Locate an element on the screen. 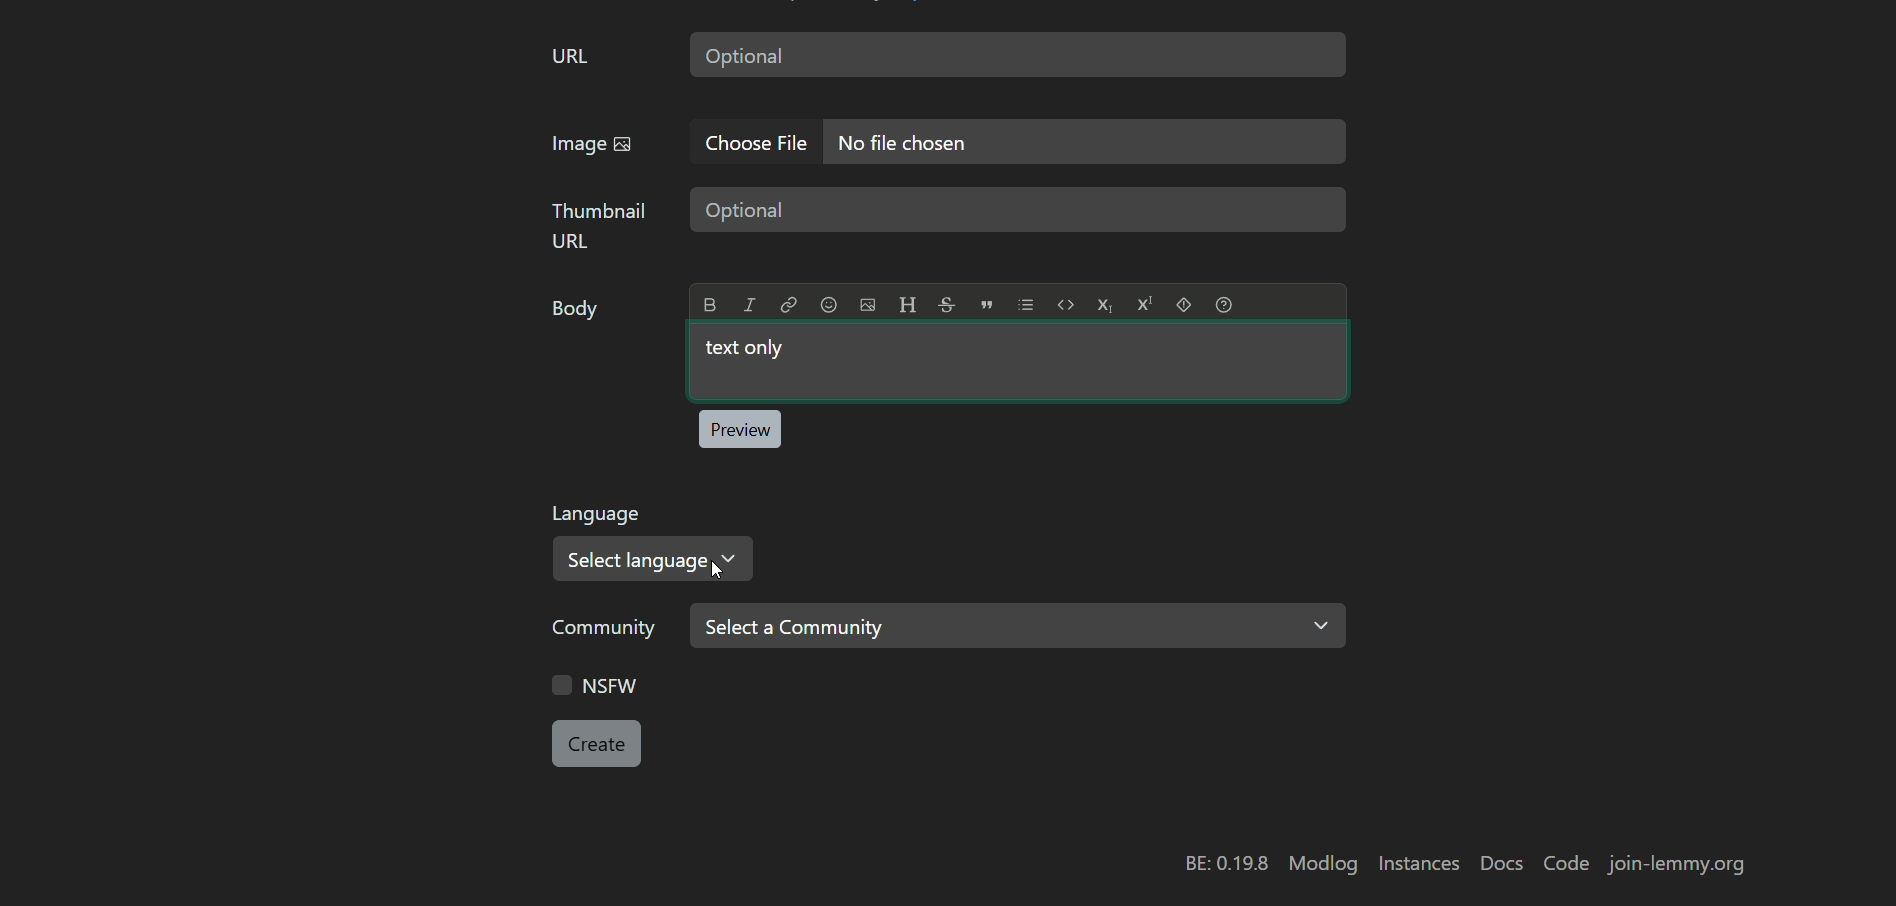 The height and width of the screenshot is (906, 1896). NSFW is located at coordinates (595, 684).